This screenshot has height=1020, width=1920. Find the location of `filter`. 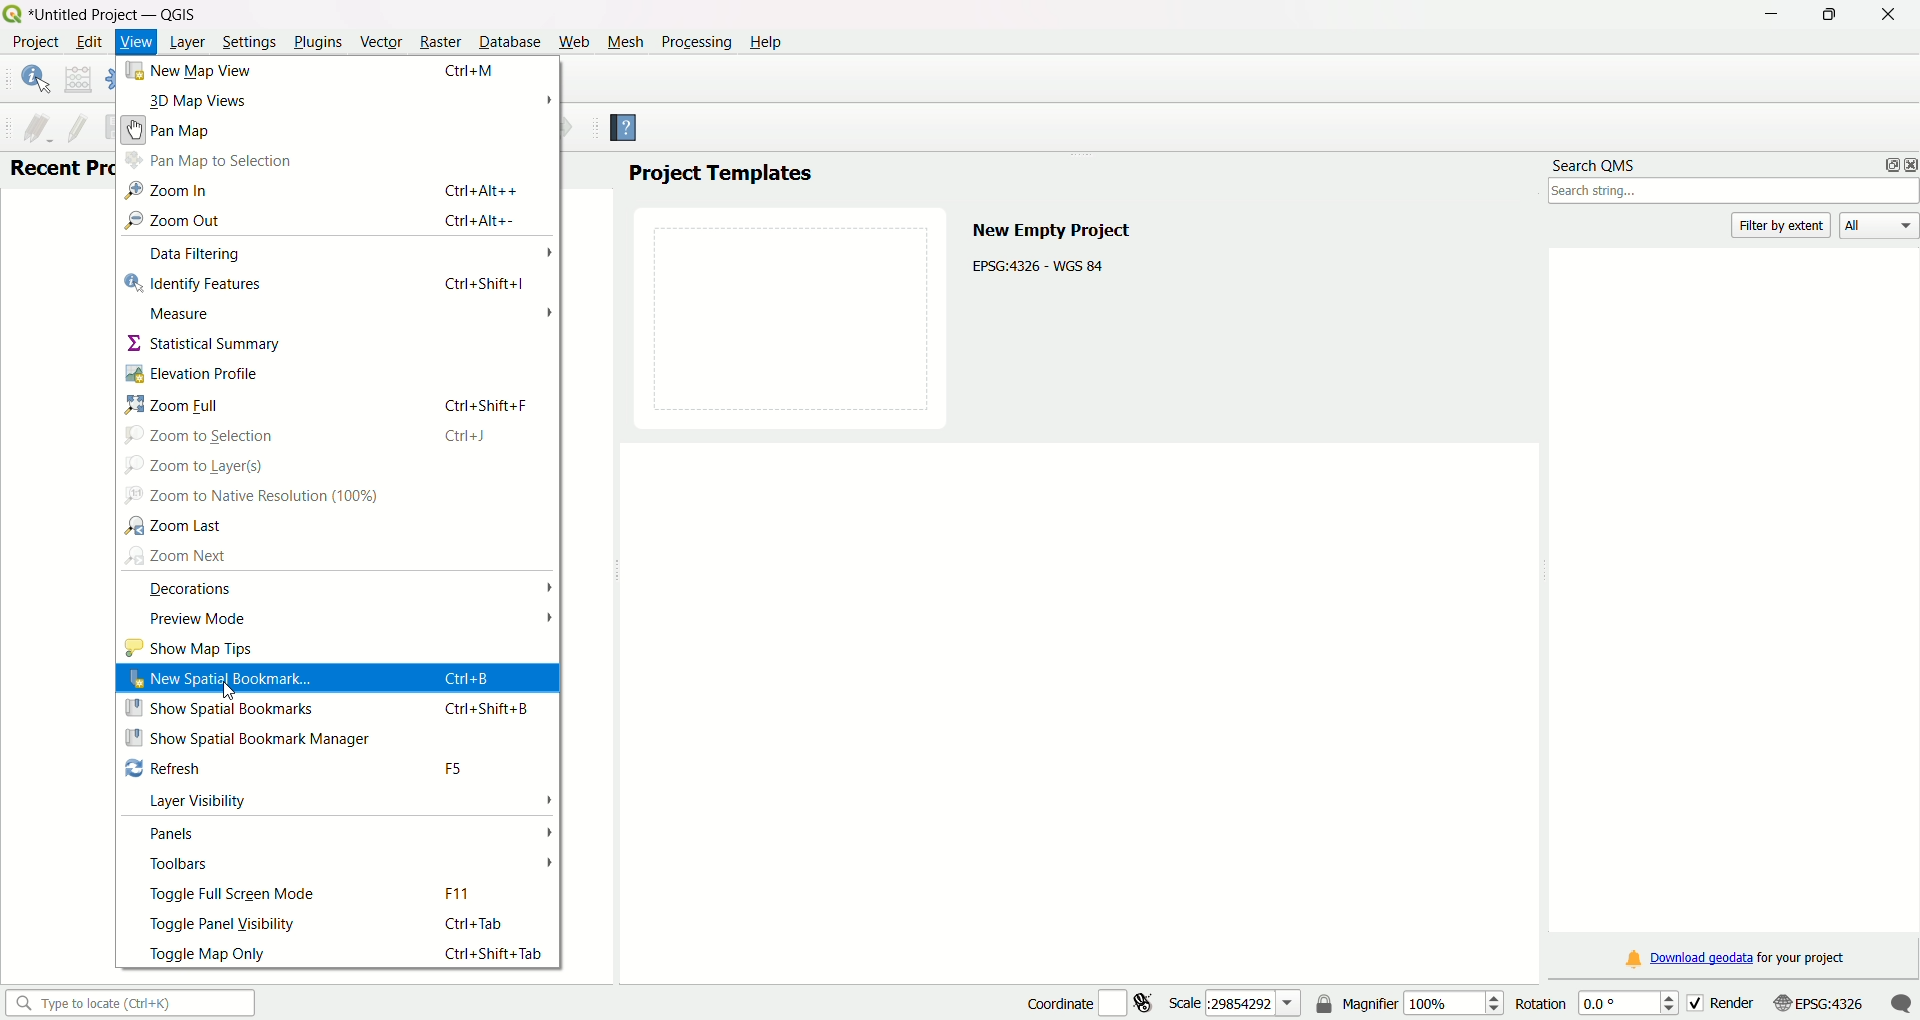

filter is located at coordinates (1784, 225).